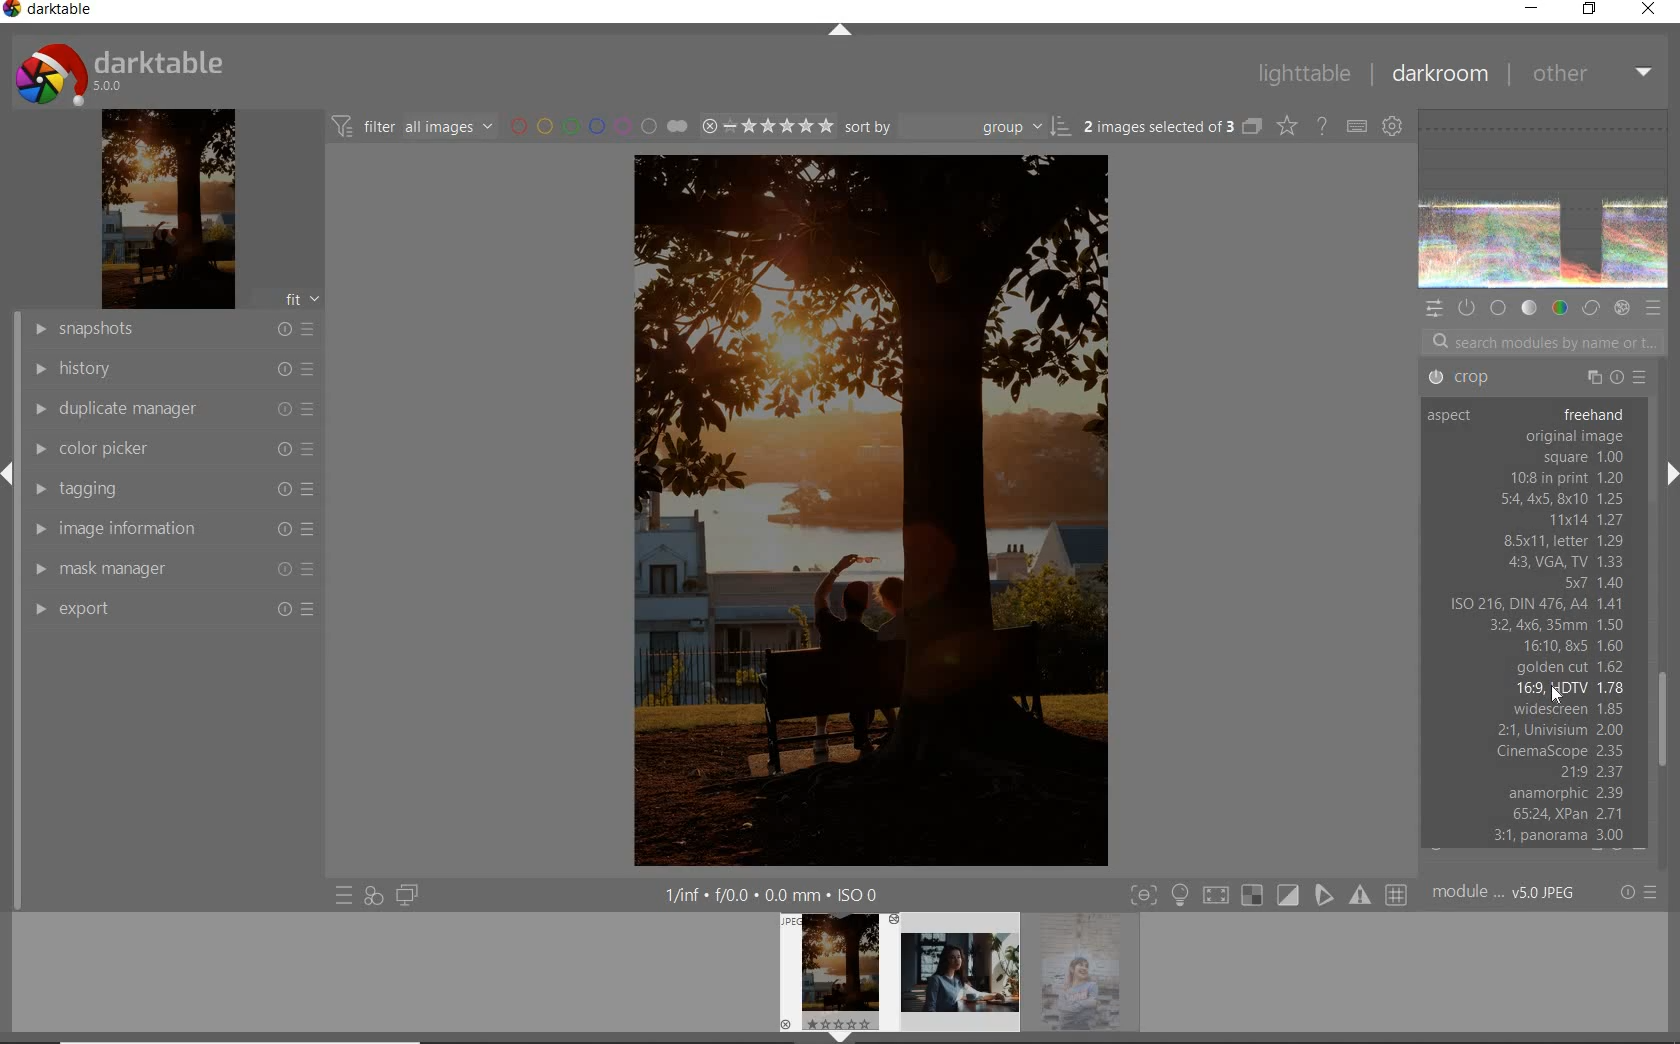 The height and width of the screenshot is (1044, 1680). What do you see at coordinates (1567, 709) in the screenshot?
I see `widescreen 1.85` at bounding box center [1567, 709].